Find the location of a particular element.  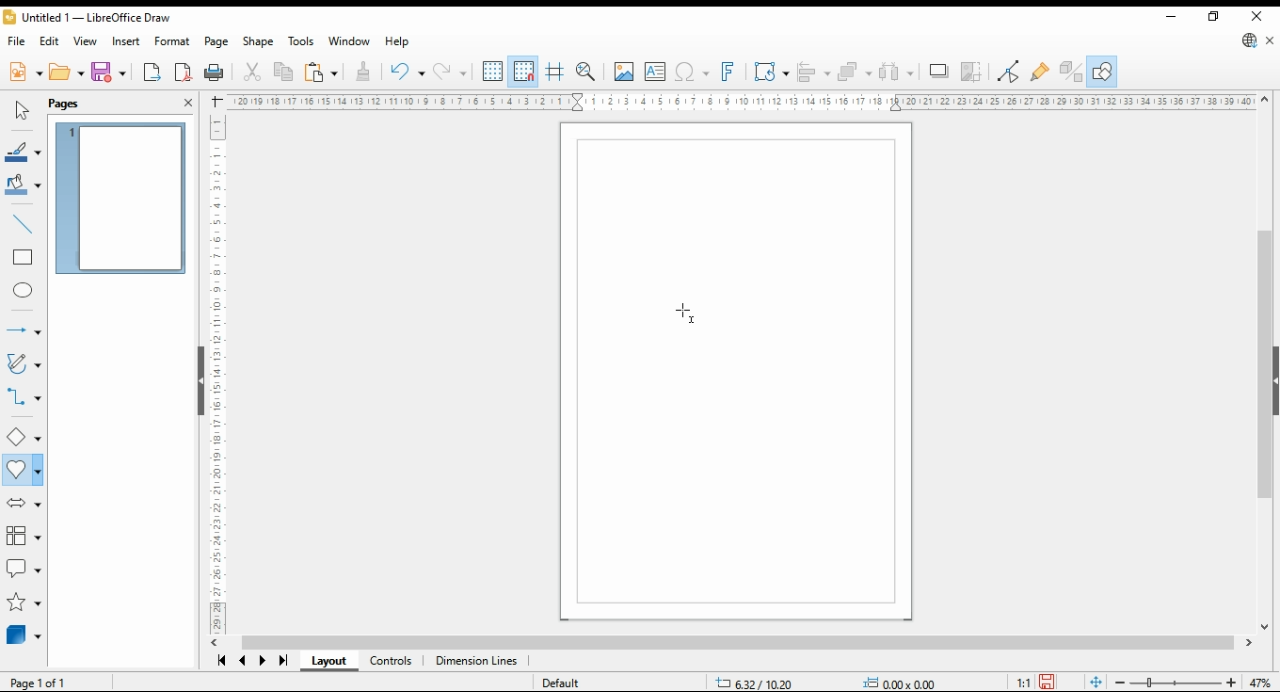

libre office draw update is located at coordinates (1250, 40).